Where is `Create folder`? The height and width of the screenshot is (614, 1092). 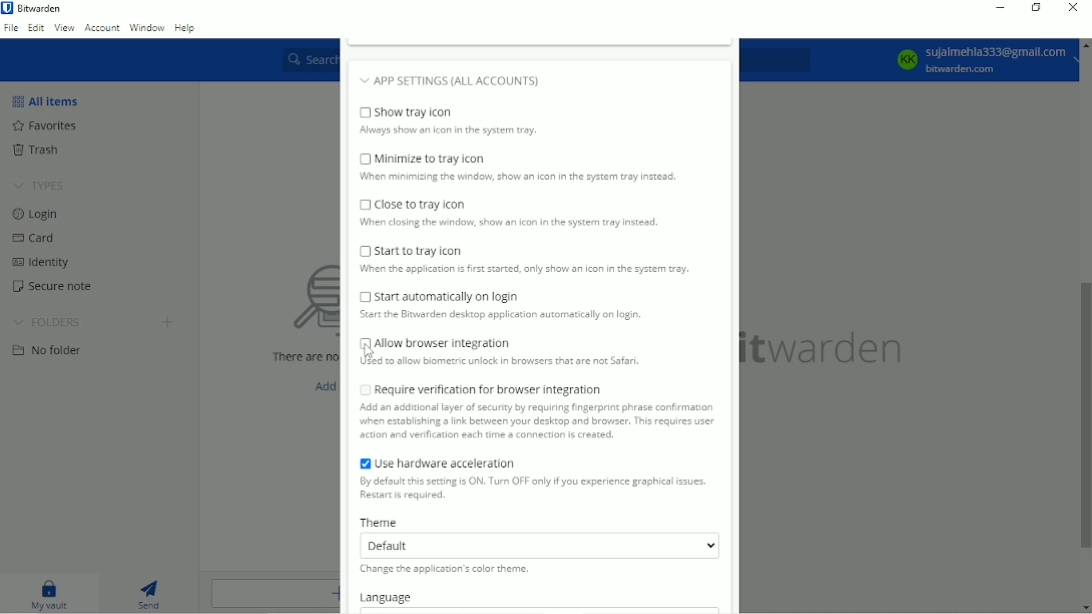
Create folder is located at coordinates (169, 321).